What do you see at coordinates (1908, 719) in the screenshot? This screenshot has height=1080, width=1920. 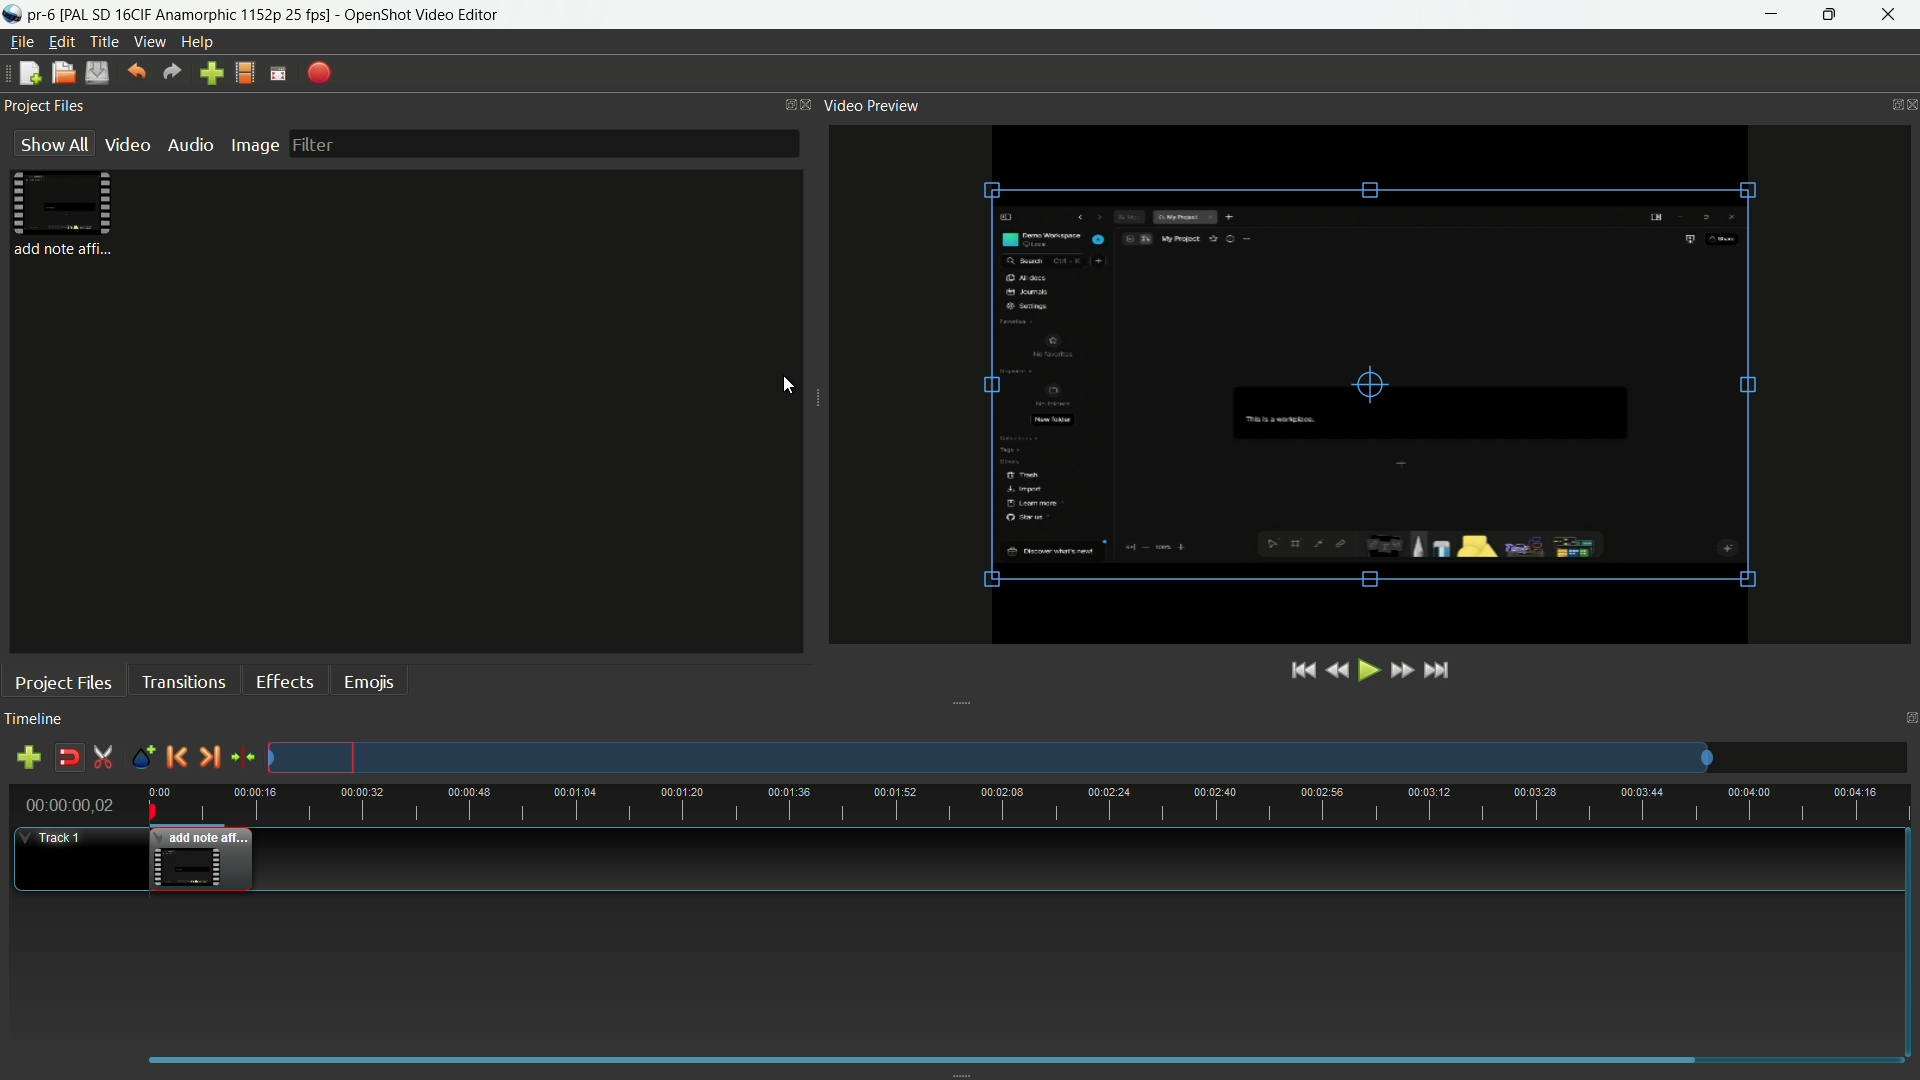 I see `close timeline` at bounding box center [1908, 719].